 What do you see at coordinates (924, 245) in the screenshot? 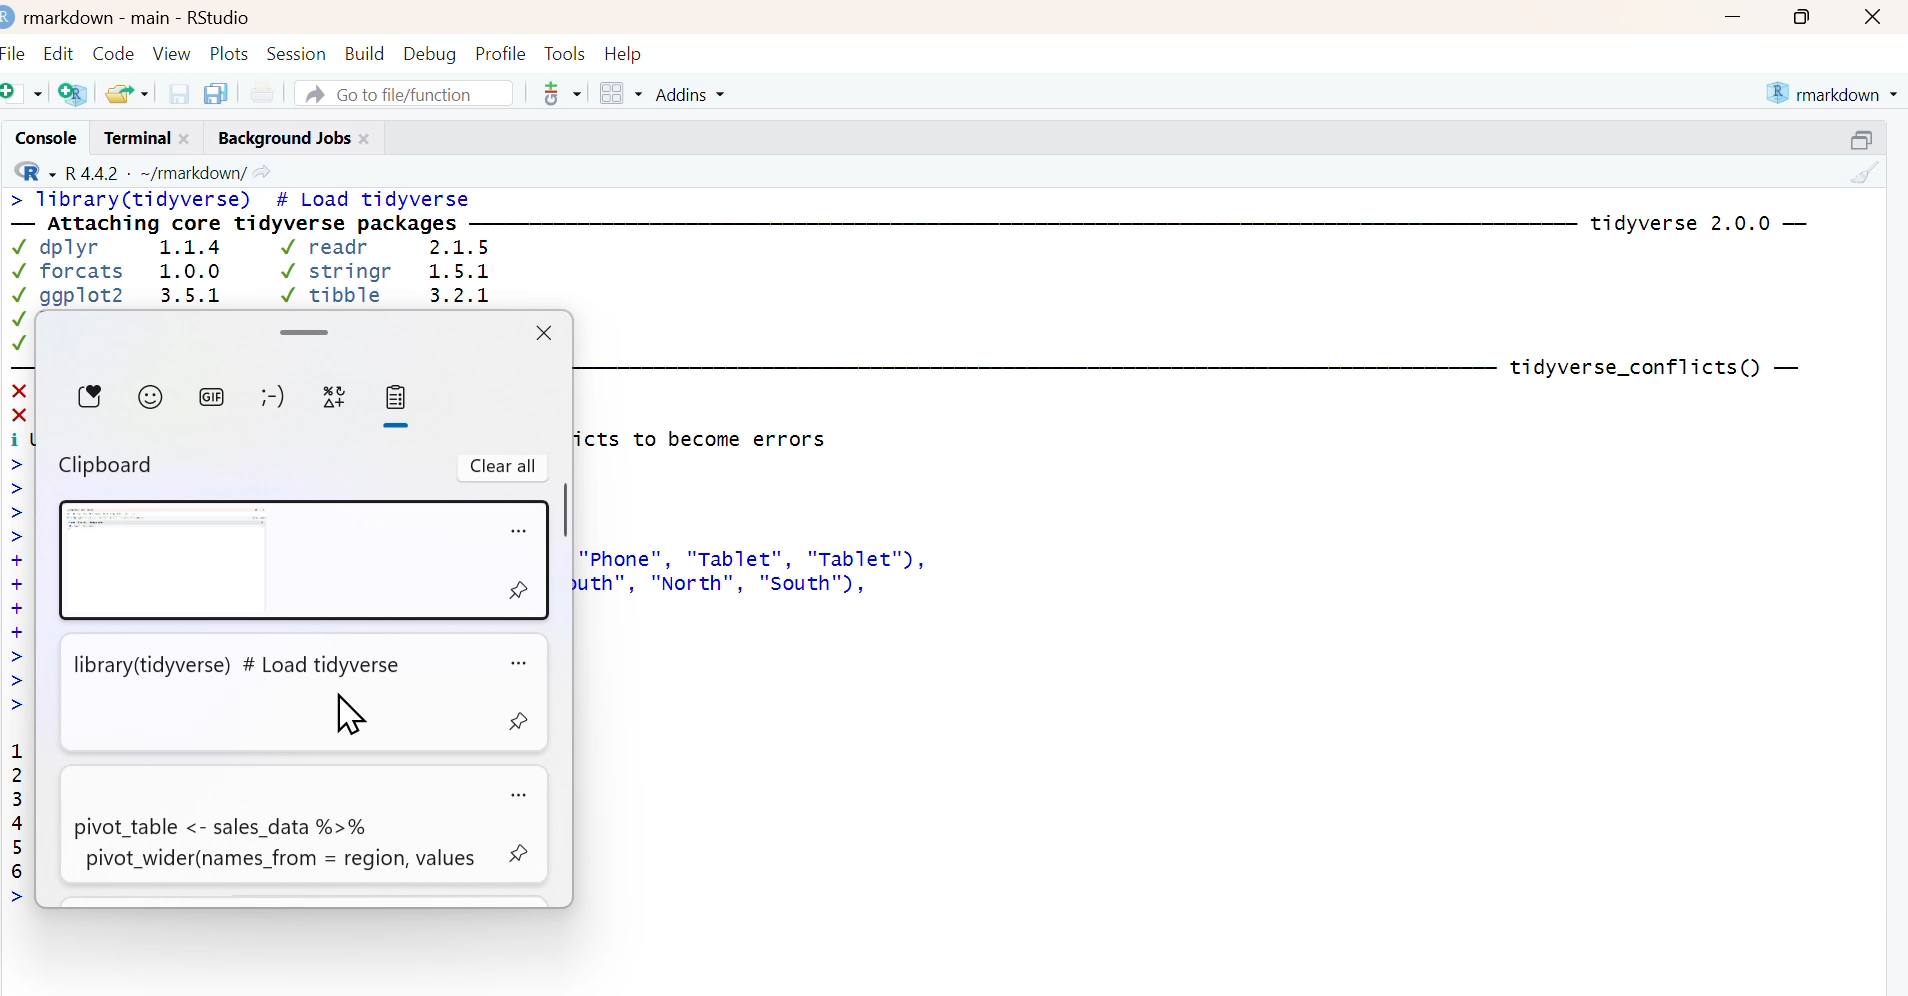
I see `> Tibrary(tidyverse) # Load tidyverse— Attaching core tidyverse packages —m7m7mm— —————————_______ tidyverse 2.0.0 —Vv dplyr 1.1.4 Vv readr 2.1.5v forcats 1.0.0 Vv stringr 1.5.1Vv ggplot2 3.5.1 Vv tibble 3.2.1Vv Tlubridate 1.9.4 Vv tidyr 1.3.1Vv purrr 1.0.4— conflicts ——M8M8M¥ — WM —  ___———————————— tidyverse_conflicts() —X dplyr::filter() masks stats::filter()X dplyr::lagQ) masks stats::lagQ)i Use the conflicted package to force all conflicts to become errors>>> # Sample sales datasetsales_data <- data.frame(product = c("Laptop”, "Laptop", "Phone", "Phone", "Tablet", "Tablet"),region = c("North", "South", "North", "south", "North", "south"),sales = c(500, 600, 300, 400, 200, 250)d)# Print datasetprint(sales_data)` at bounding box center [924, 245].